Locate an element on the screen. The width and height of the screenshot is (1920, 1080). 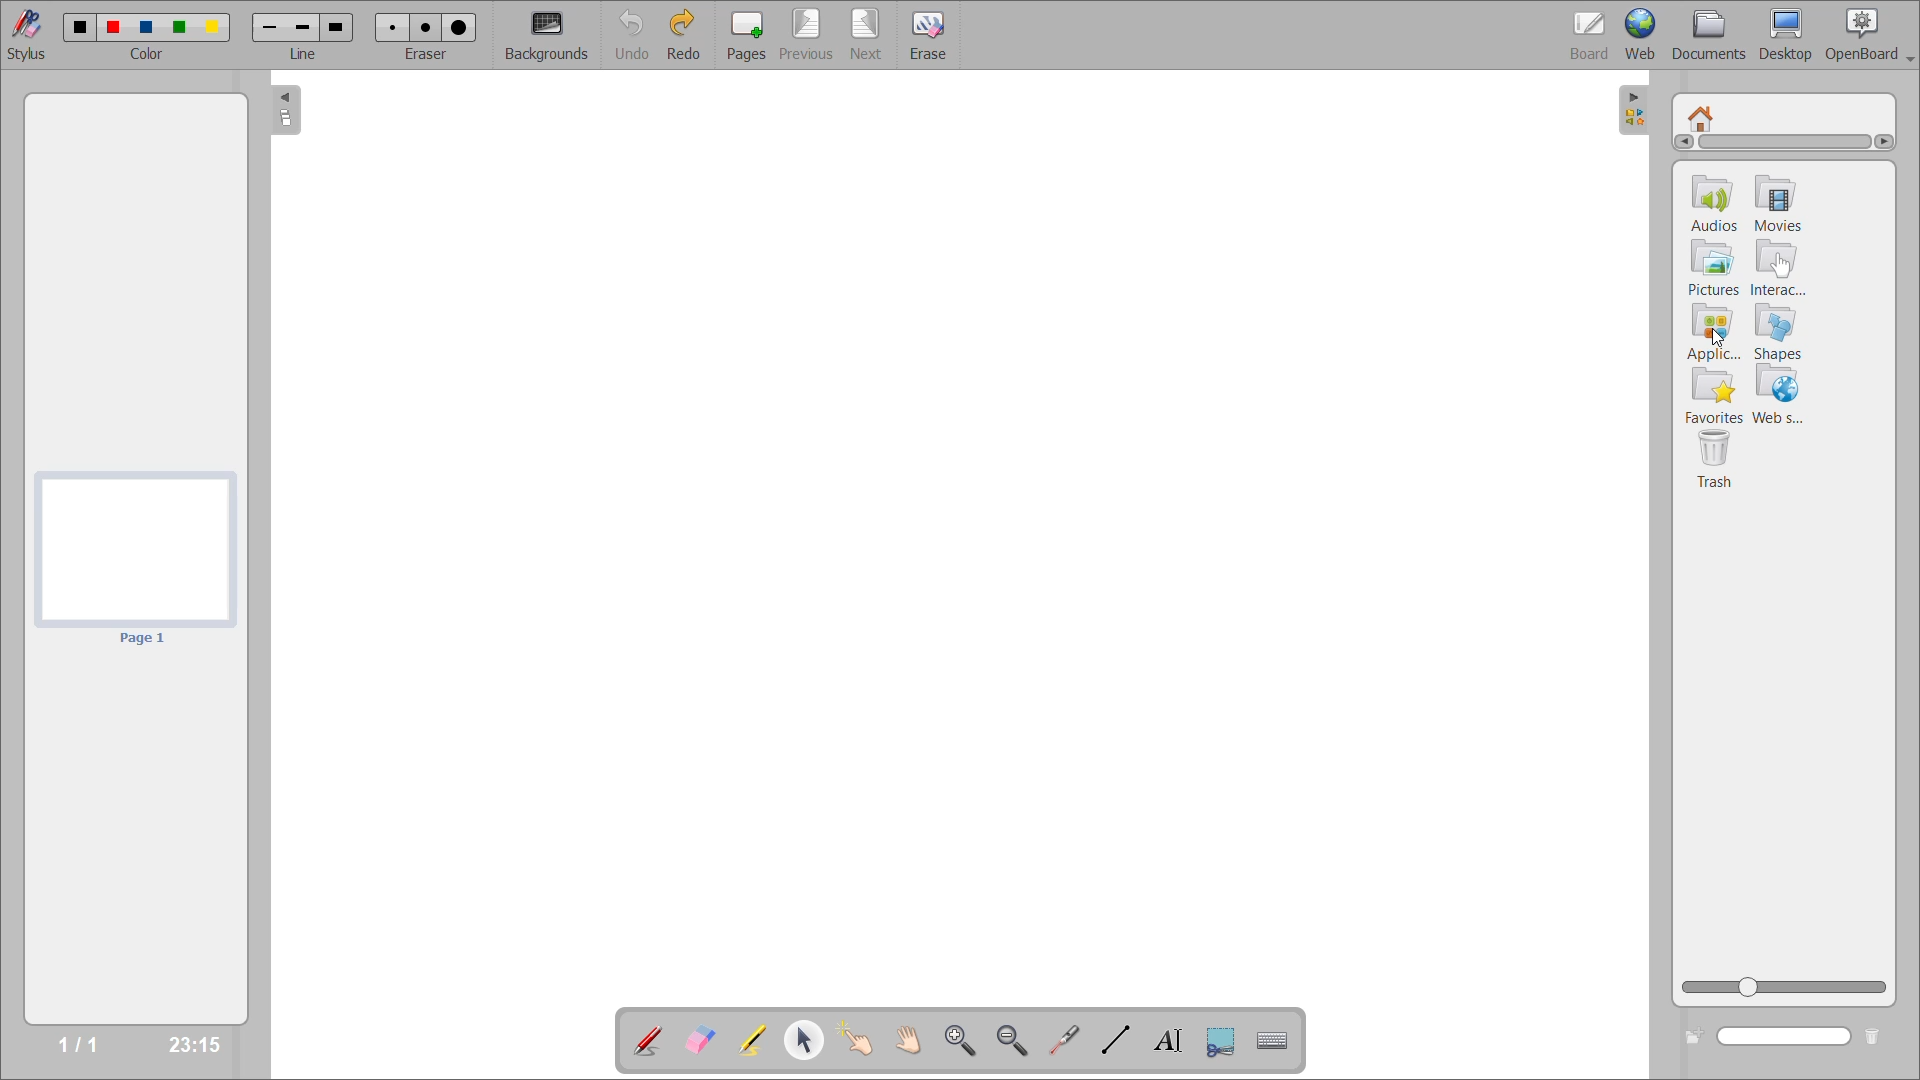
color 3 is located at coordinates (145, 26).